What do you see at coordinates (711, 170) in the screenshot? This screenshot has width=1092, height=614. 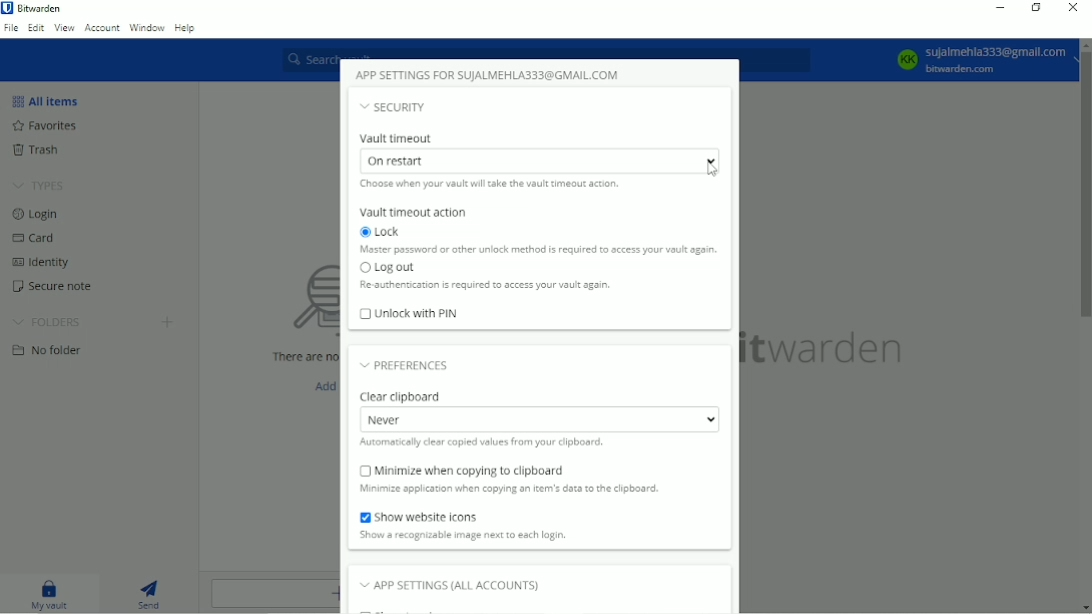 I see `cursor` at bounding box center [711, 170].